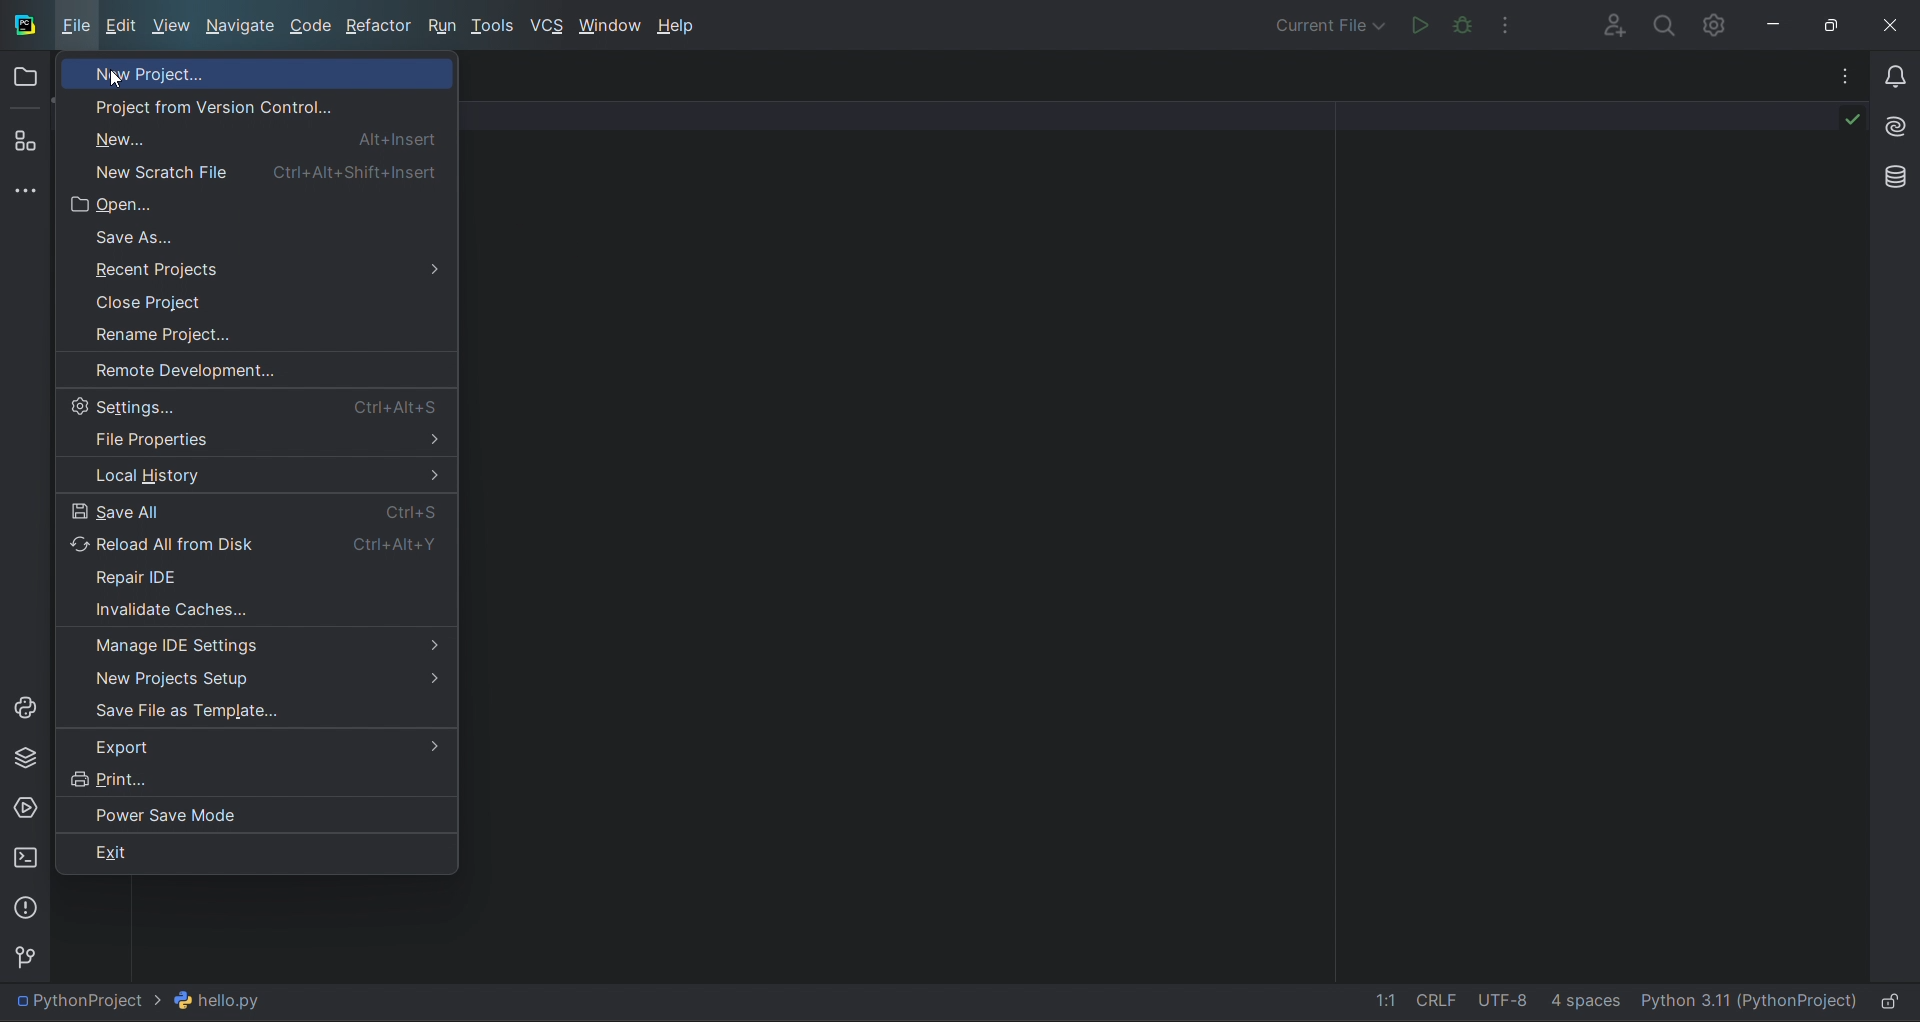  Describe the element at coordinates (1747, 1005) in the screenshot. I see `intererpreter` at that location.